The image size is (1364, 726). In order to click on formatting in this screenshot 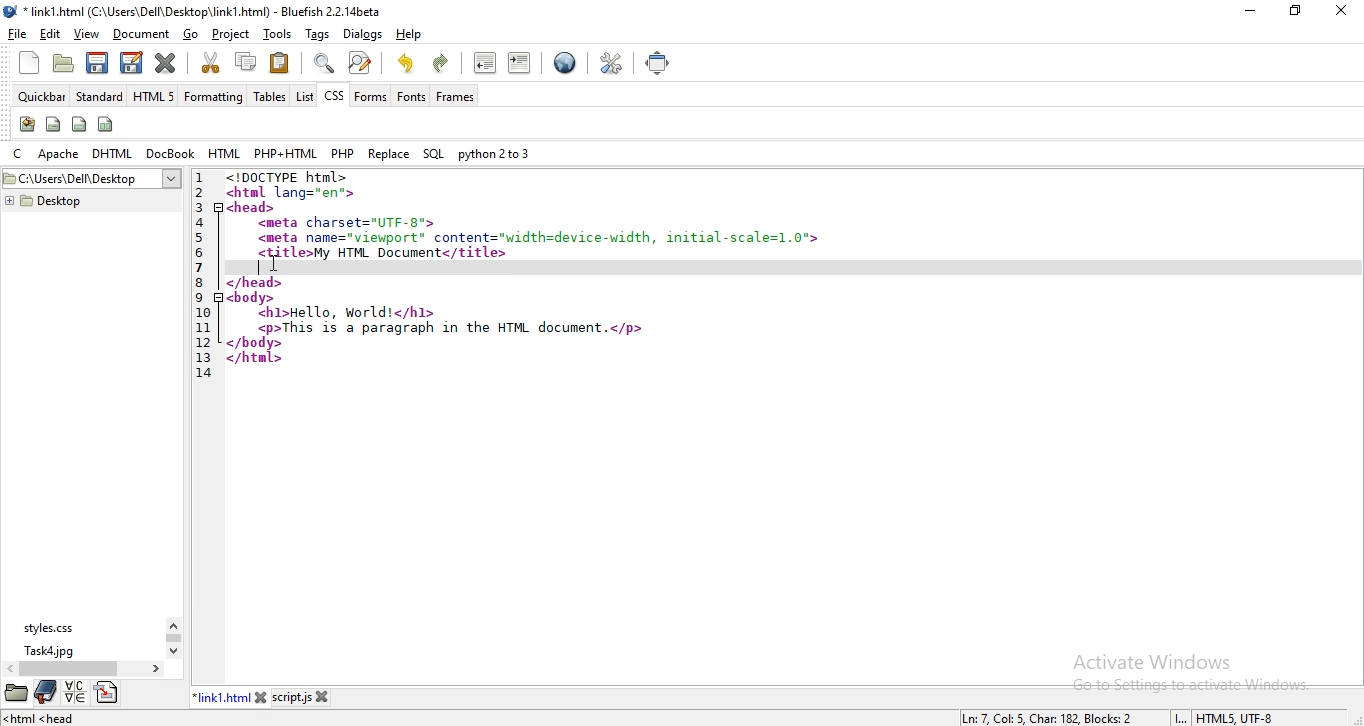, I will do `click(214, 96)`.